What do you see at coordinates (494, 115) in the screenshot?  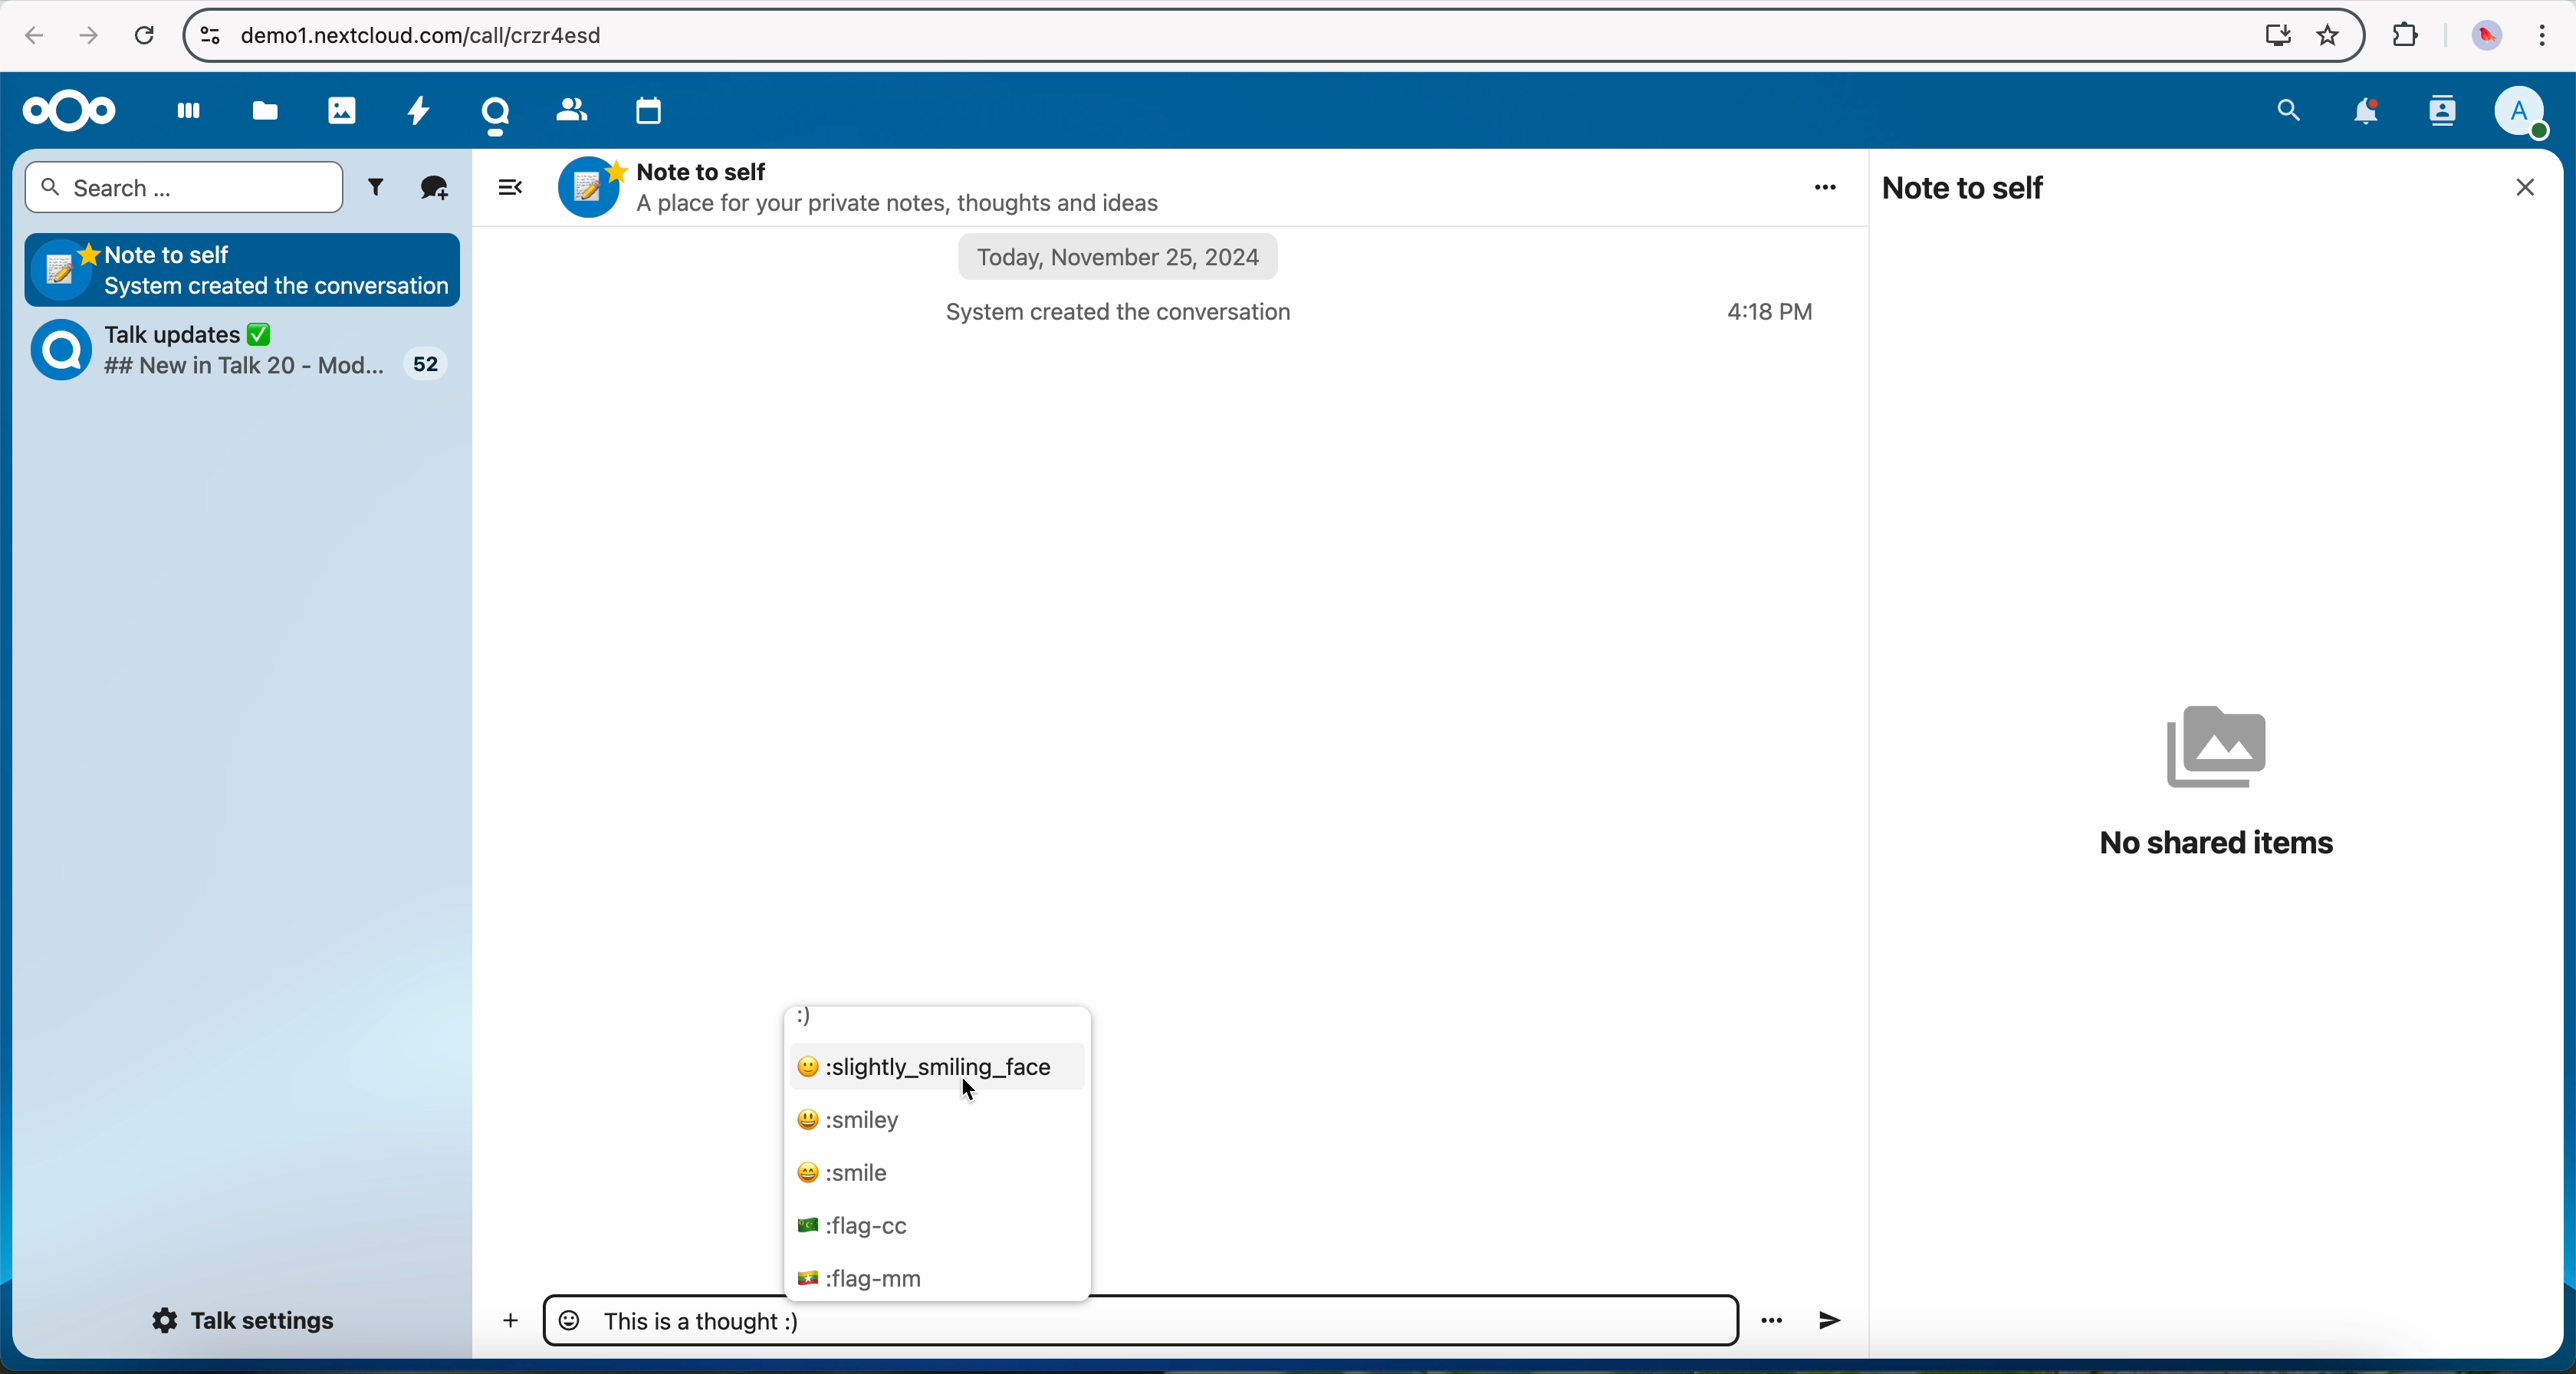 I see `Talk` at bounding box center [494, 115].